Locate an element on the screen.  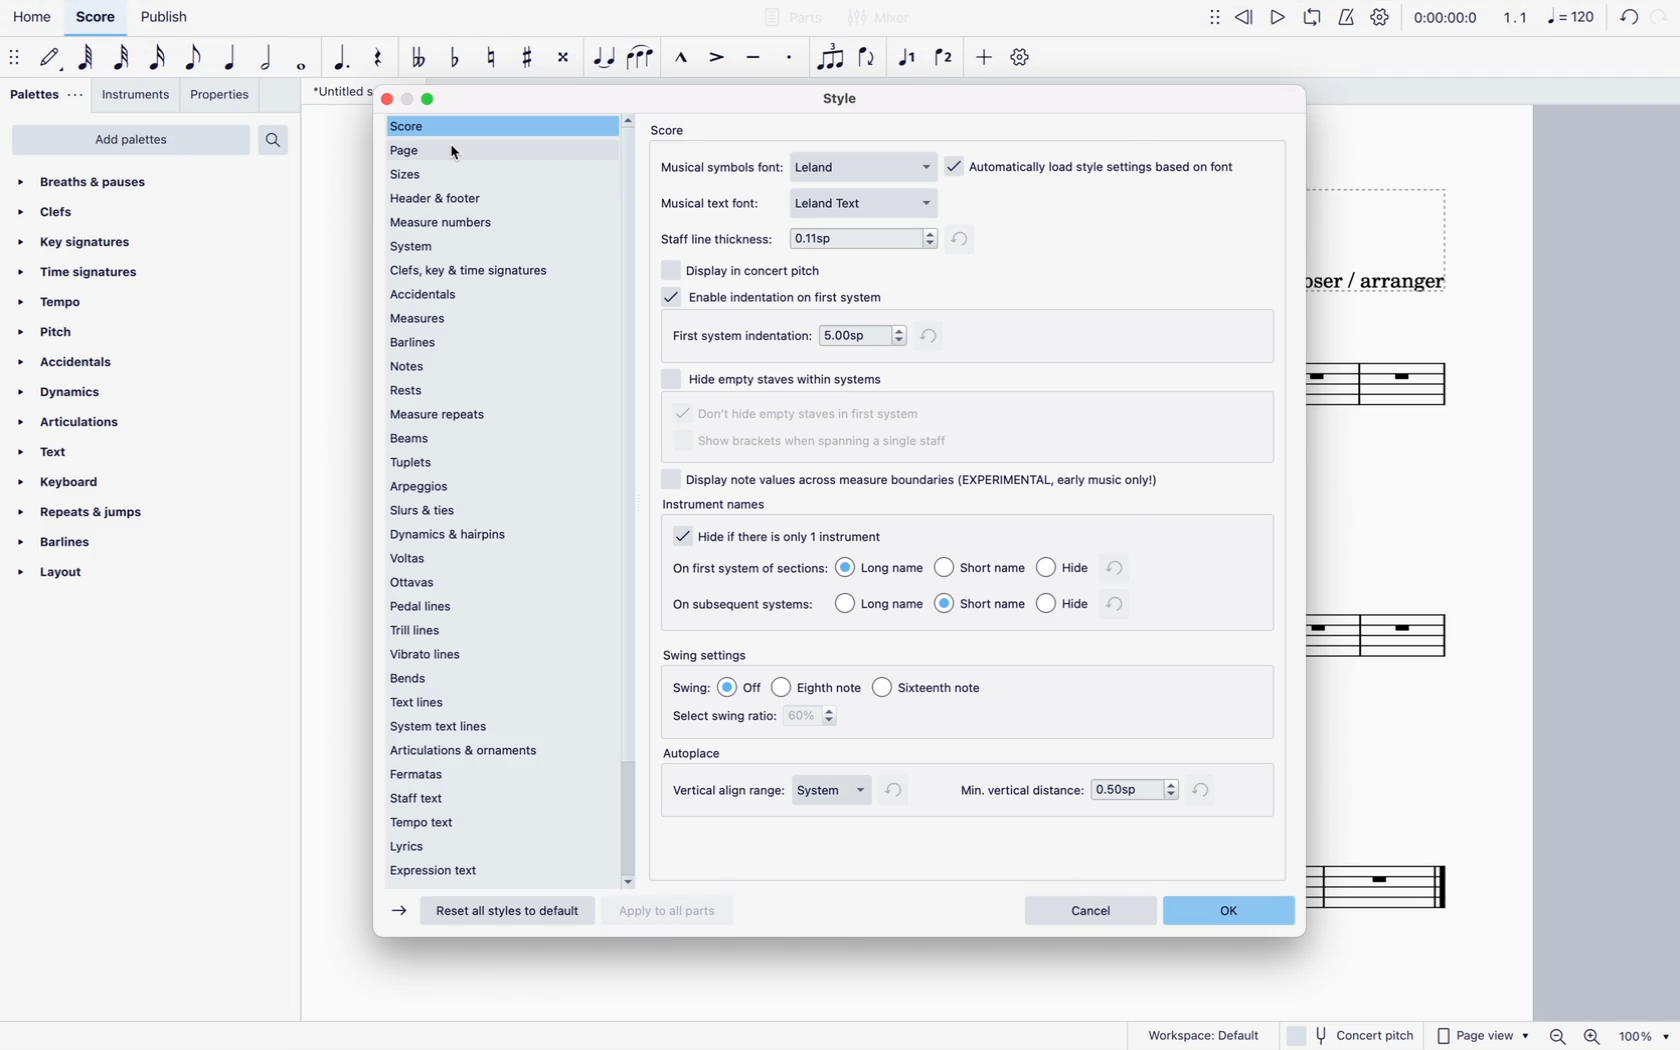
toggle natural is located at coordinates (491, 56).